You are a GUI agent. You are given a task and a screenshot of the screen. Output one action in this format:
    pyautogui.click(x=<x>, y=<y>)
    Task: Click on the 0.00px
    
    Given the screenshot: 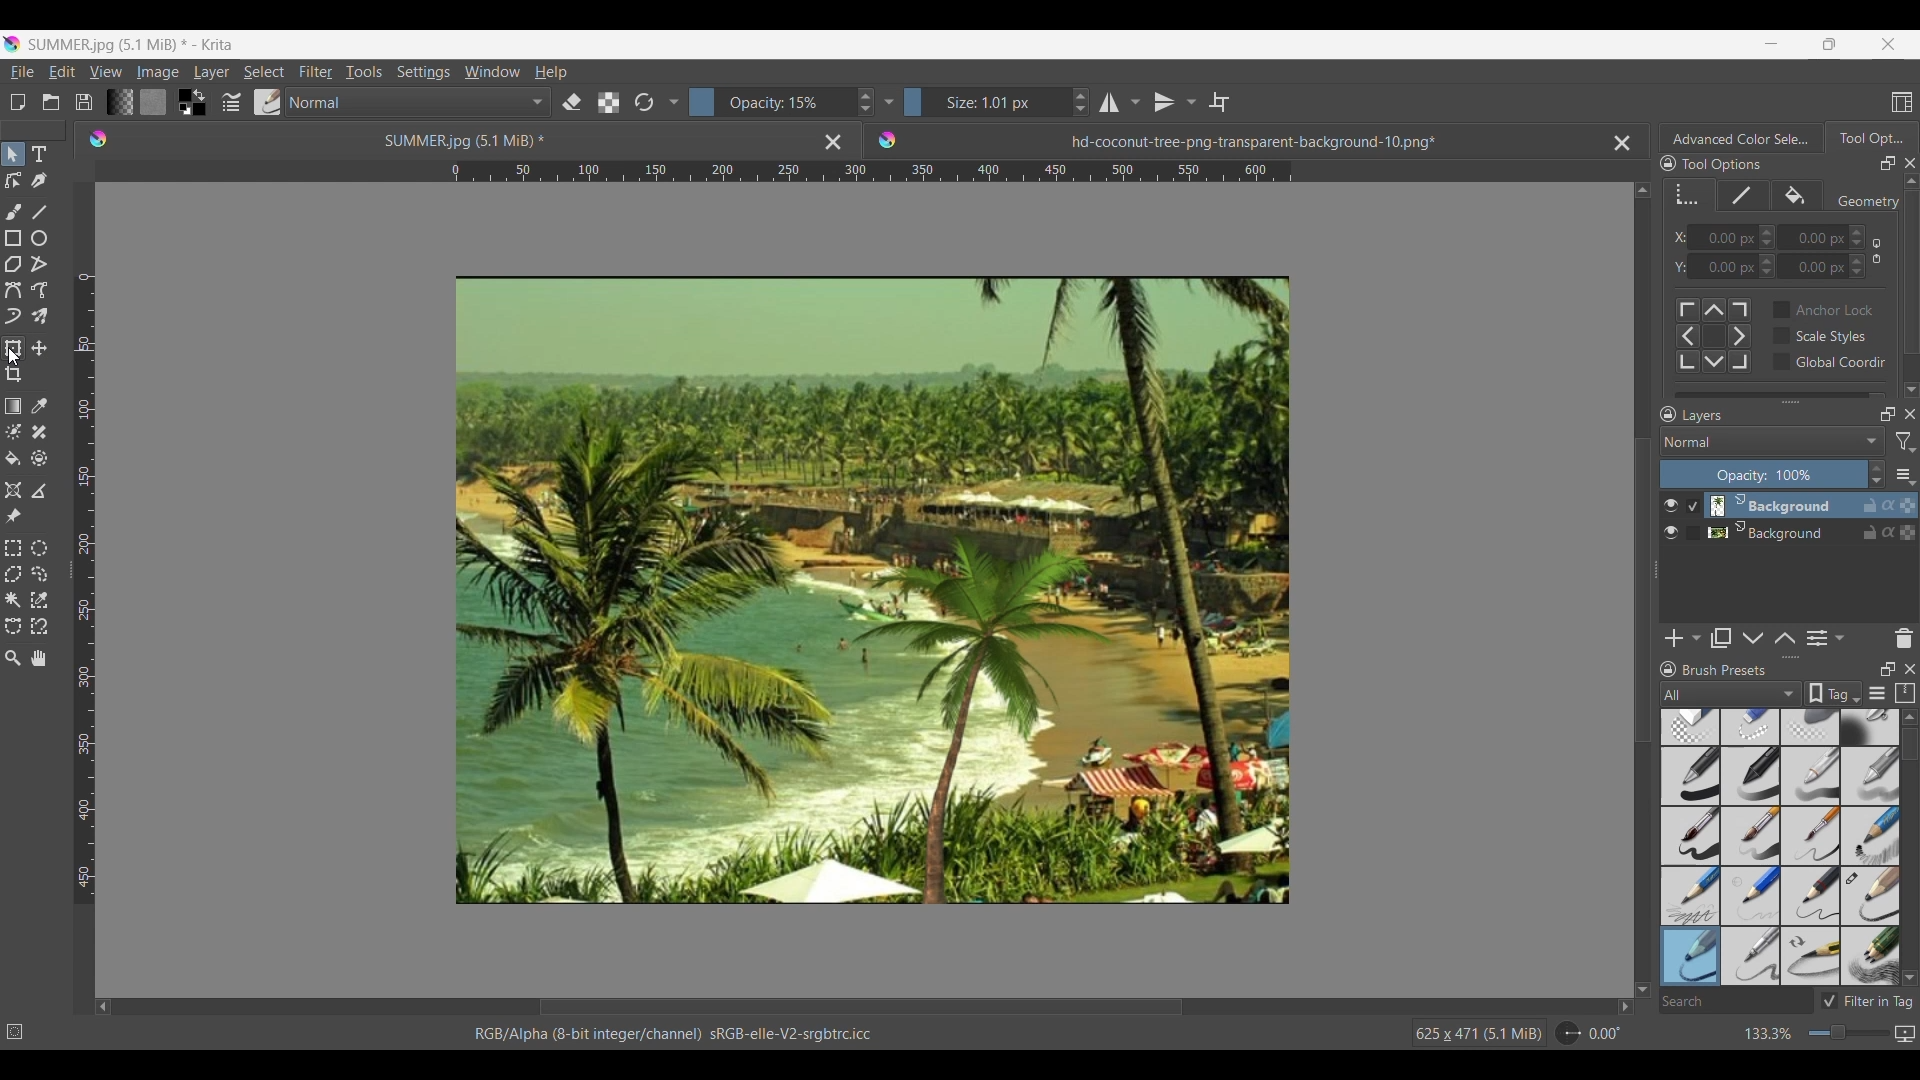 What is the action you would take?
    pyautogui.click(x=1822, y=268)
    